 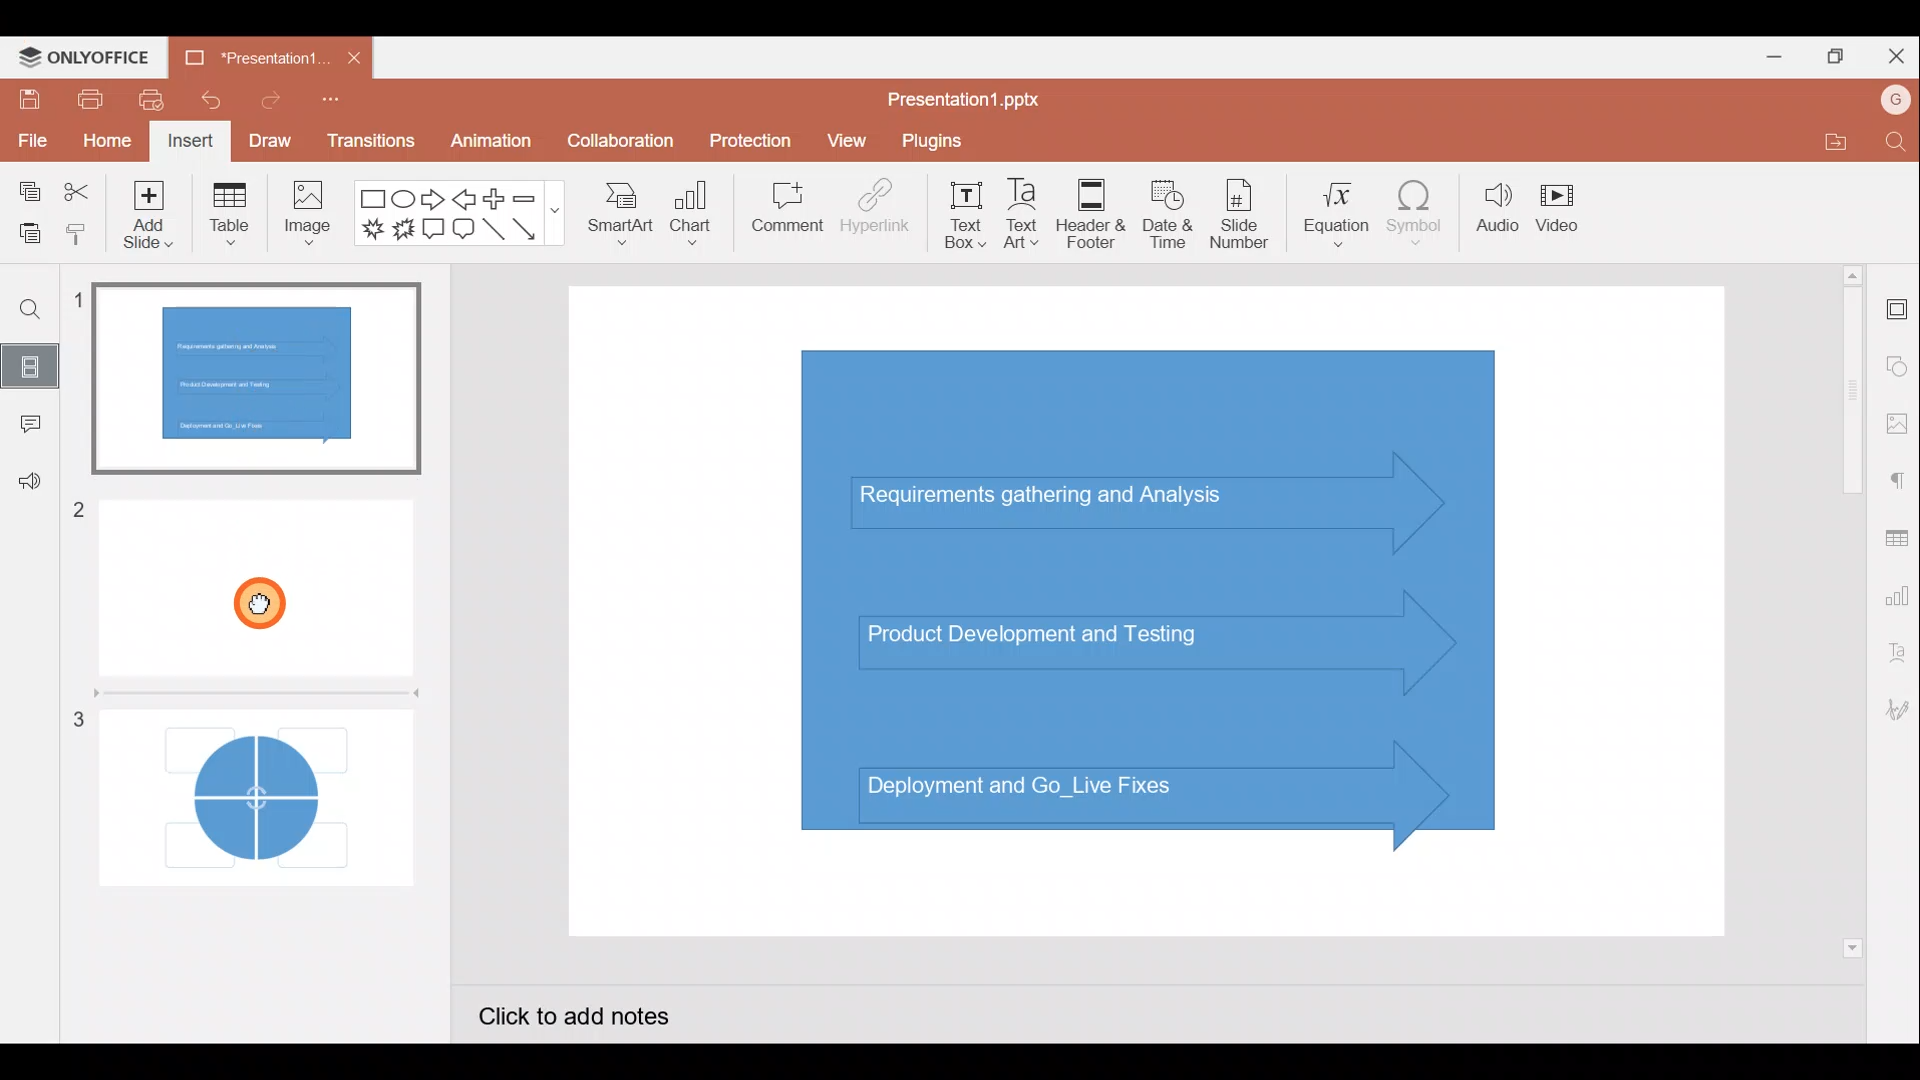 I want to click on Shape settings, so click(x=1897, y=359).